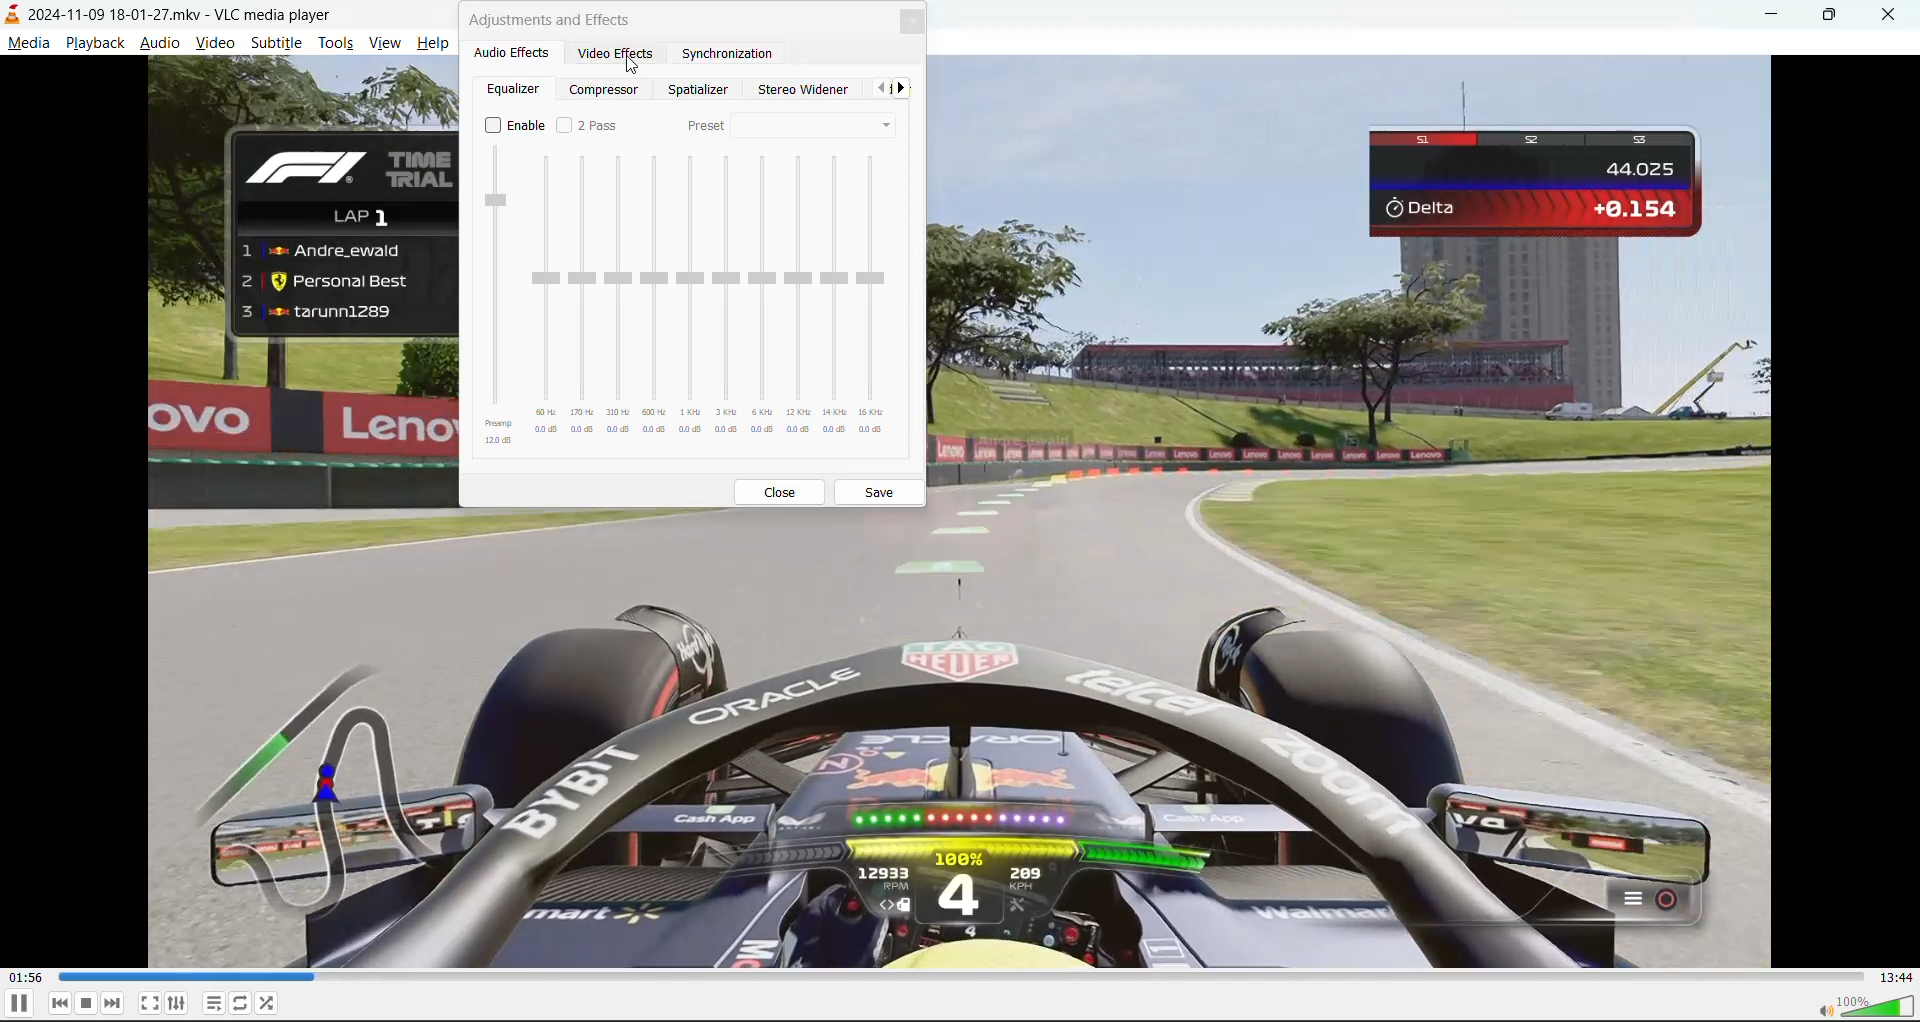  I want to click on equalizer presets, so click(685, 298).